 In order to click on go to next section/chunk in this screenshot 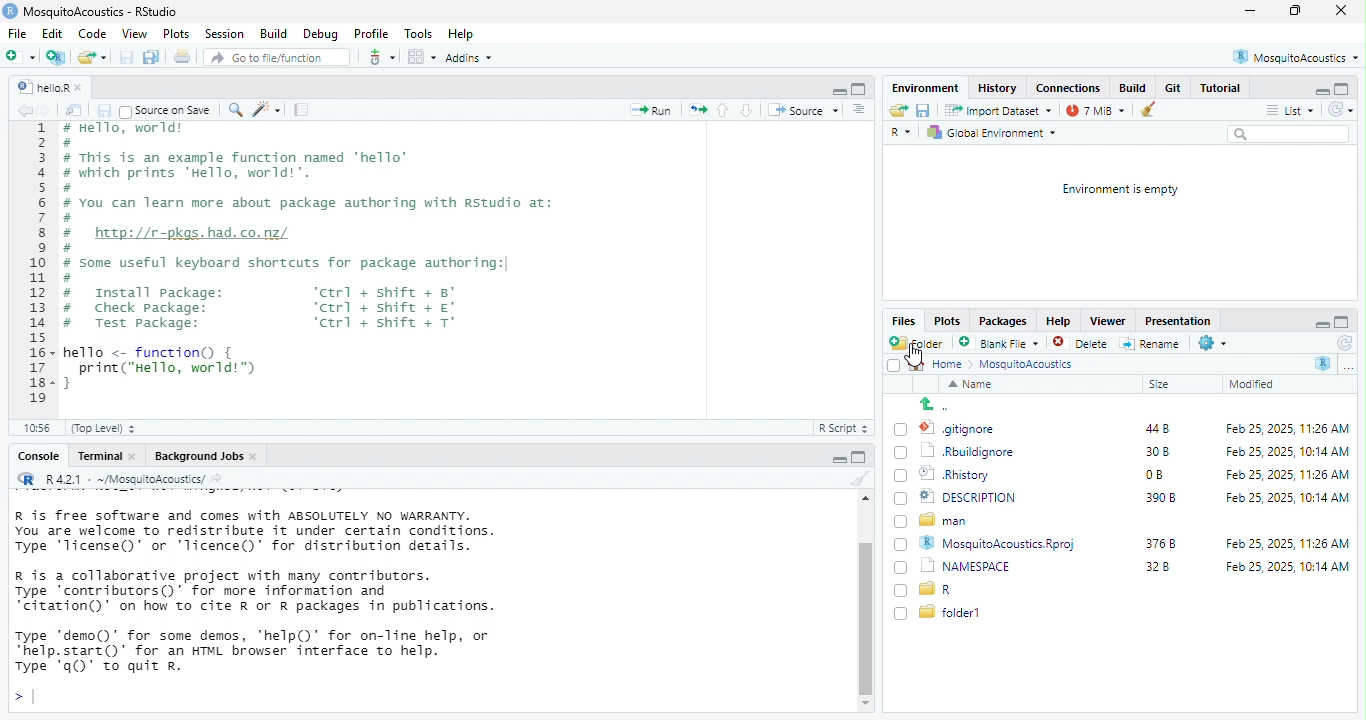, I will do `click(748, 112)`.